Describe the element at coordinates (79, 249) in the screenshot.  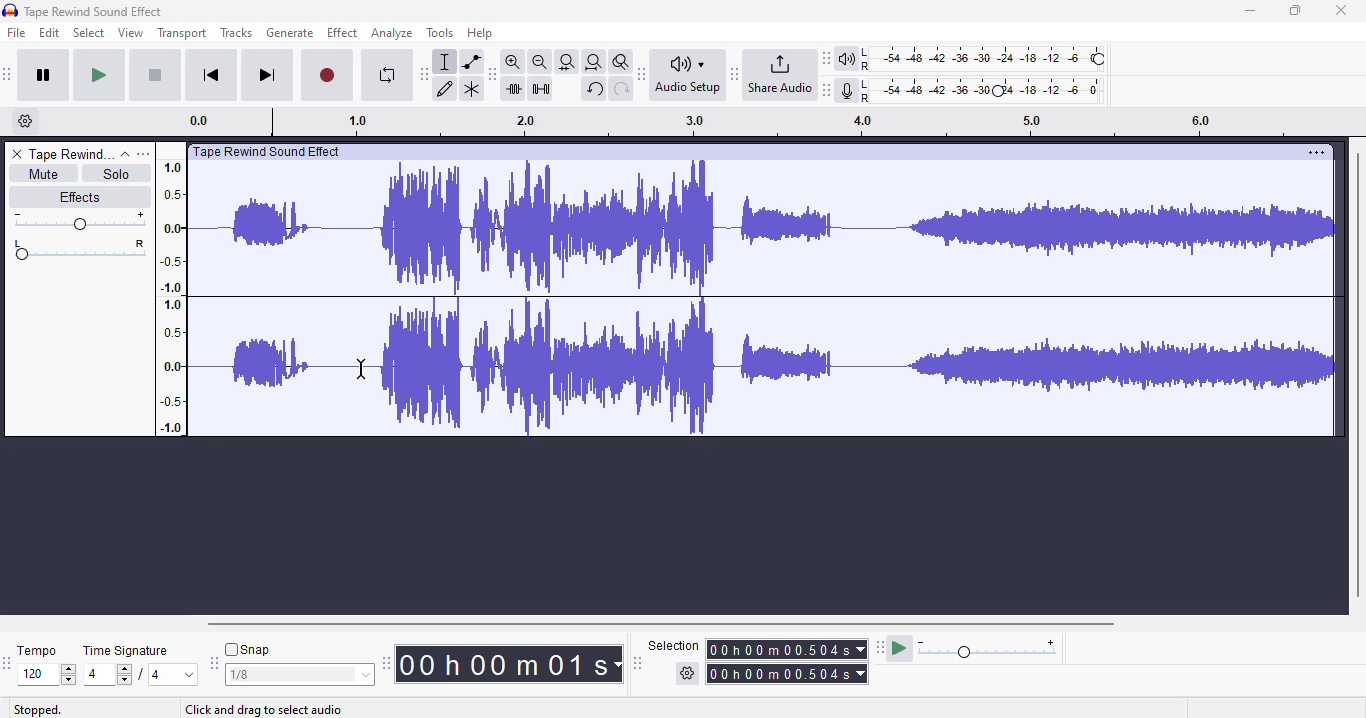
I see `pan` at that location.